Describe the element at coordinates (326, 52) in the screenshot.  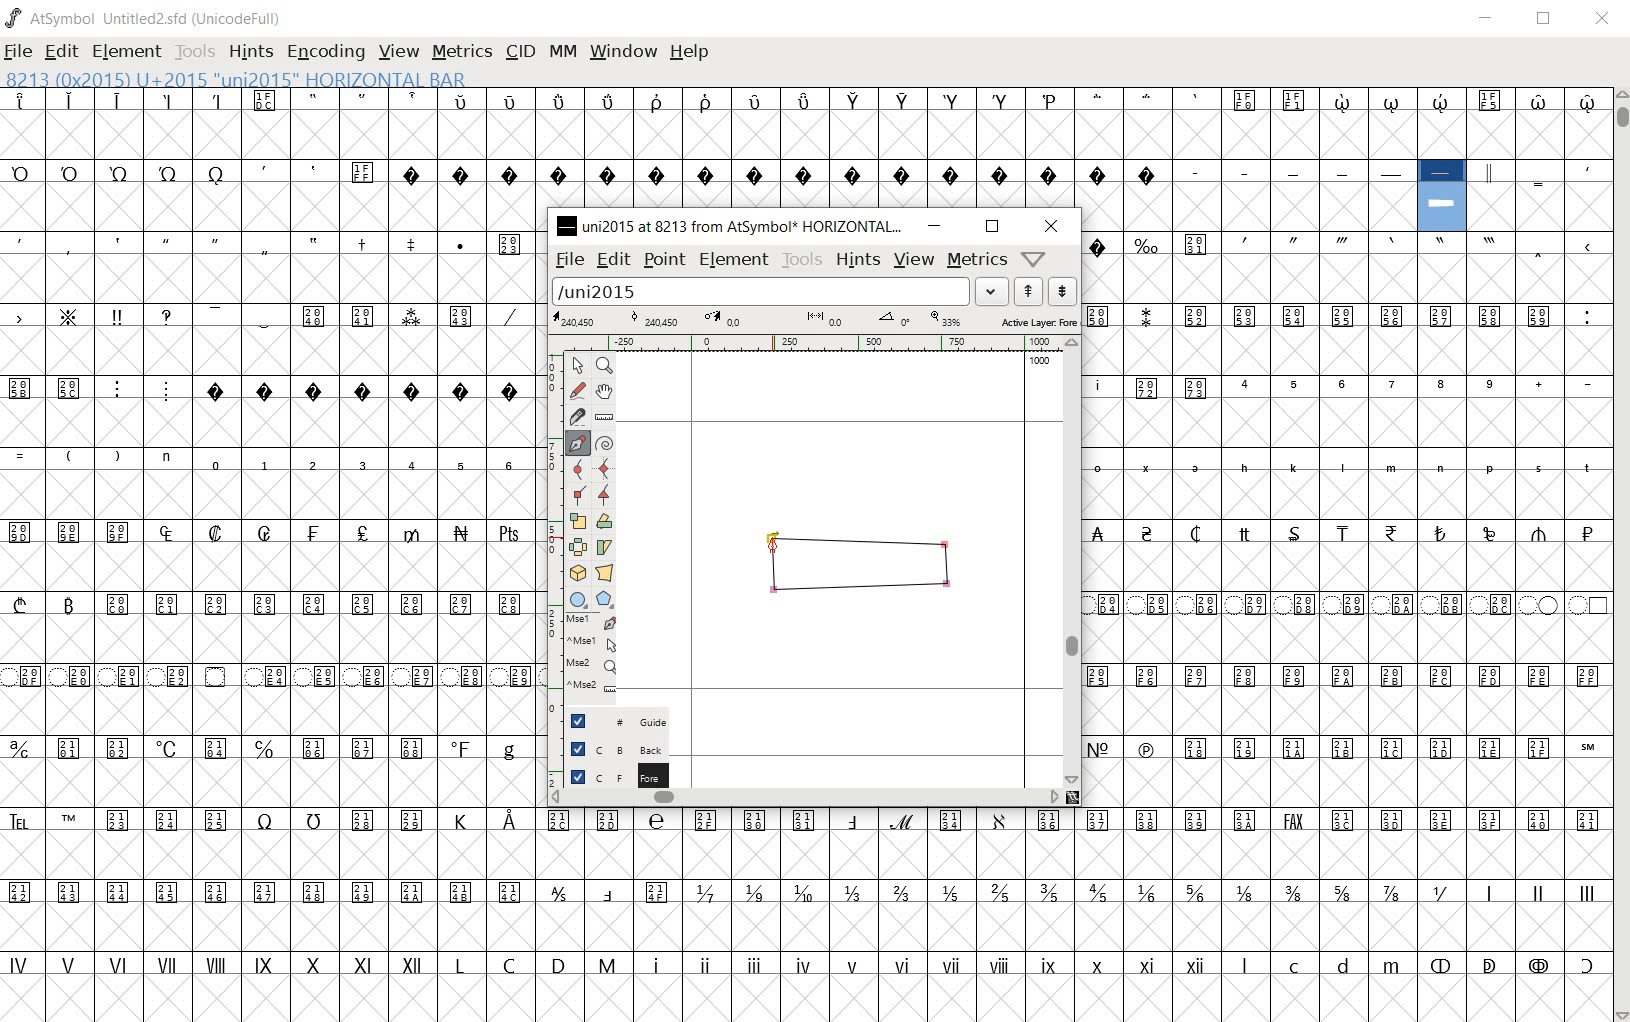
I see `ENCODING` at that location.